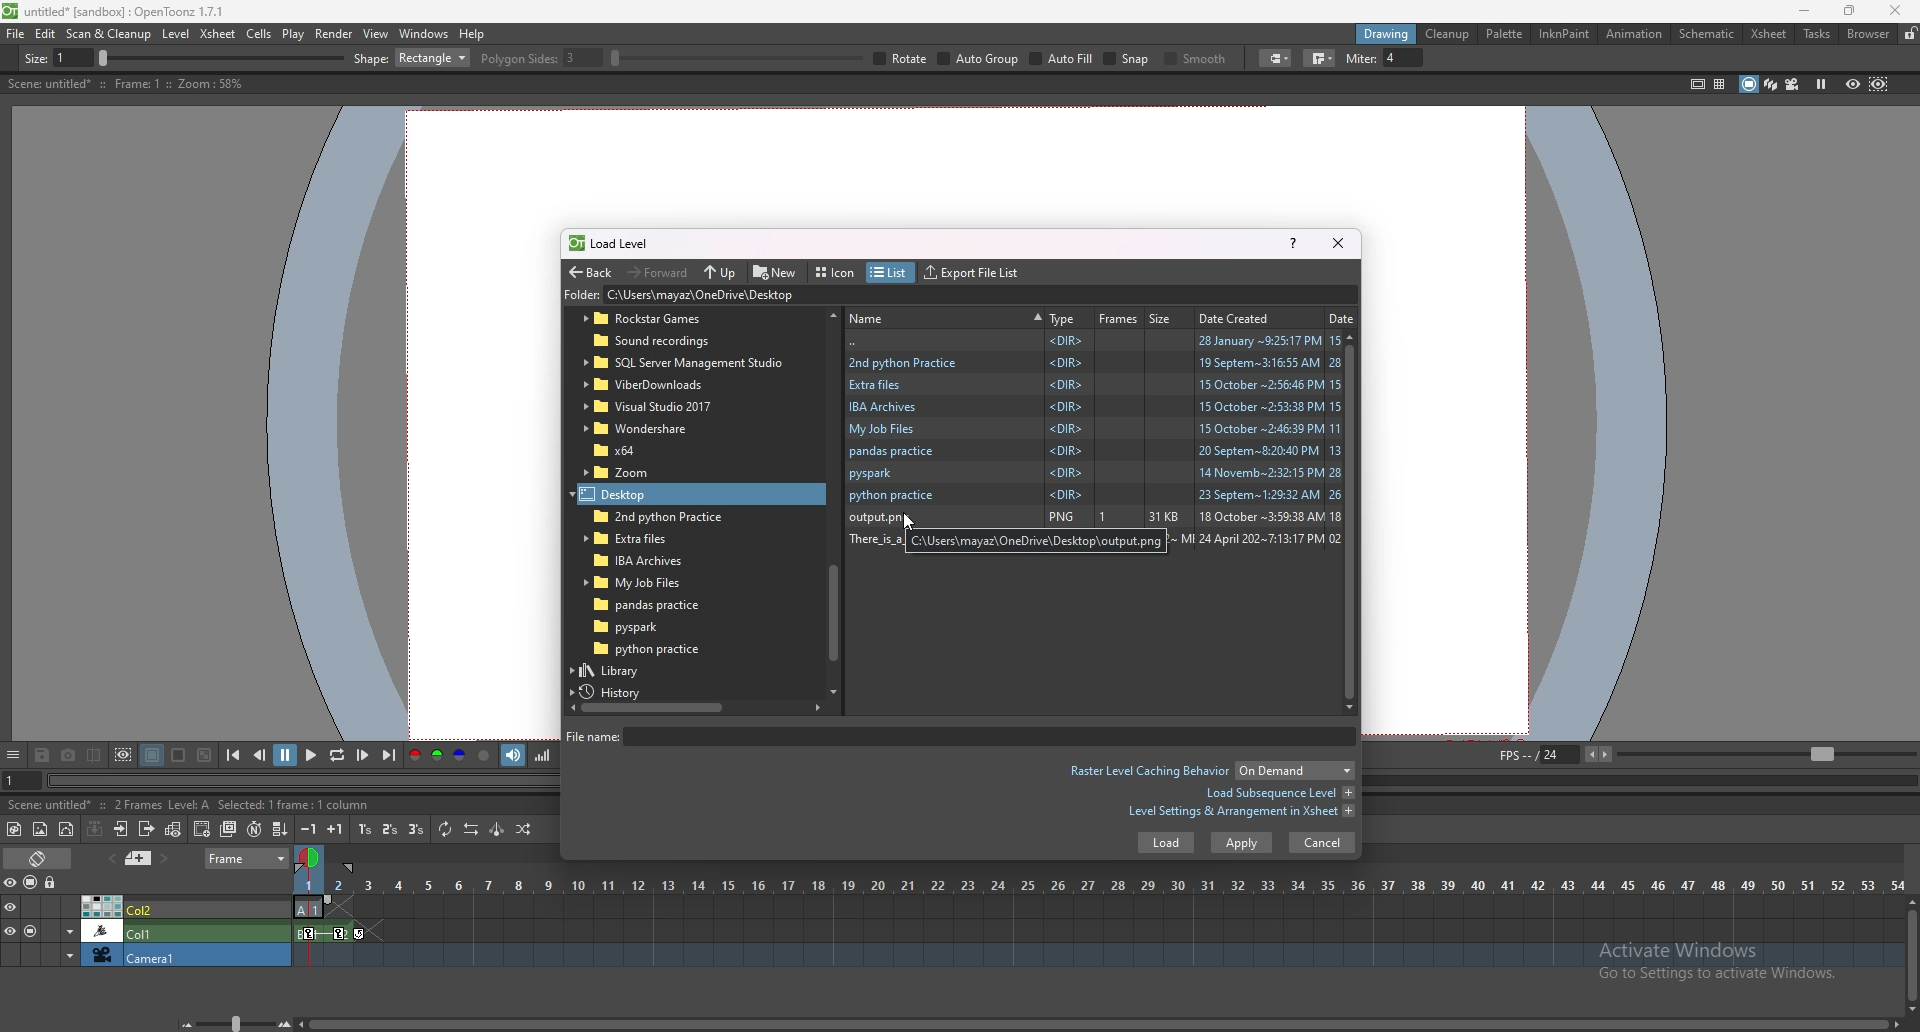 This screenshot has width=1920, height=1032. I want to click on view, so click(376, 33).